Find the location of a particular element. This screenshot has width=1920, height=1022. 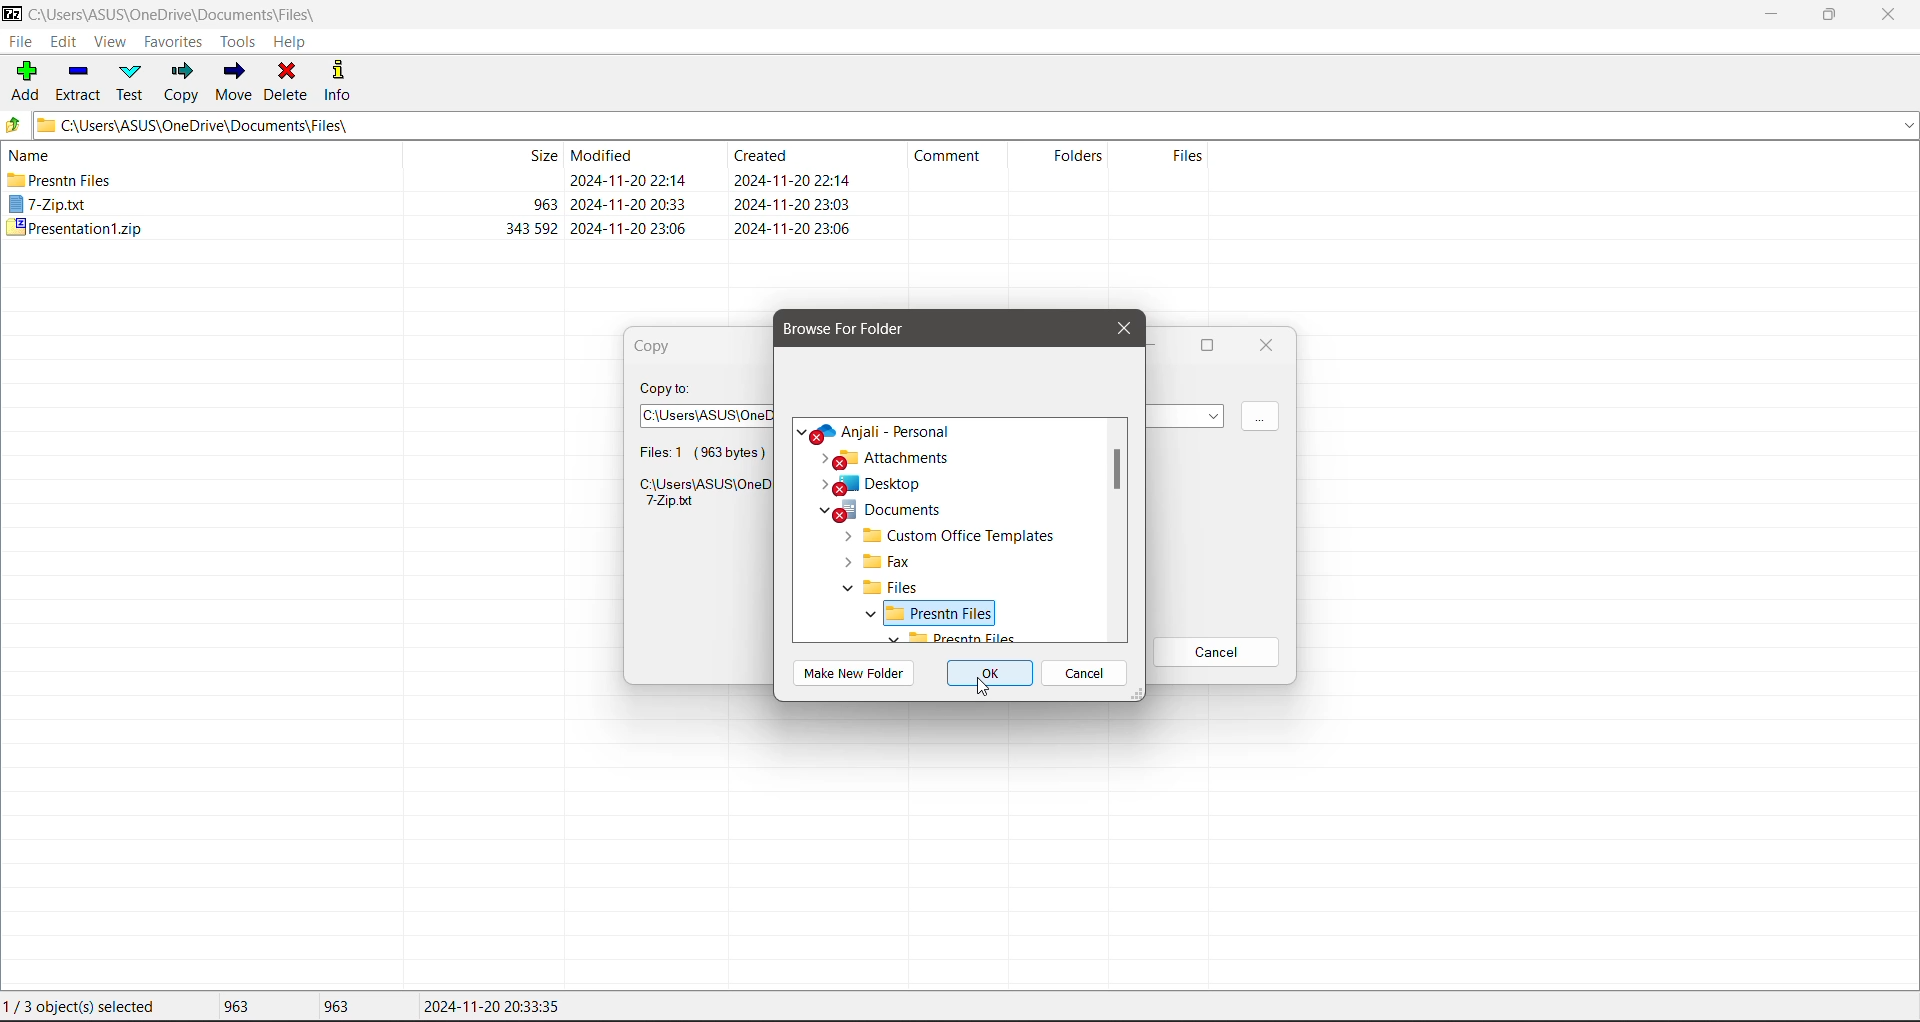

File Created Date is located at coordinates (793, 192).